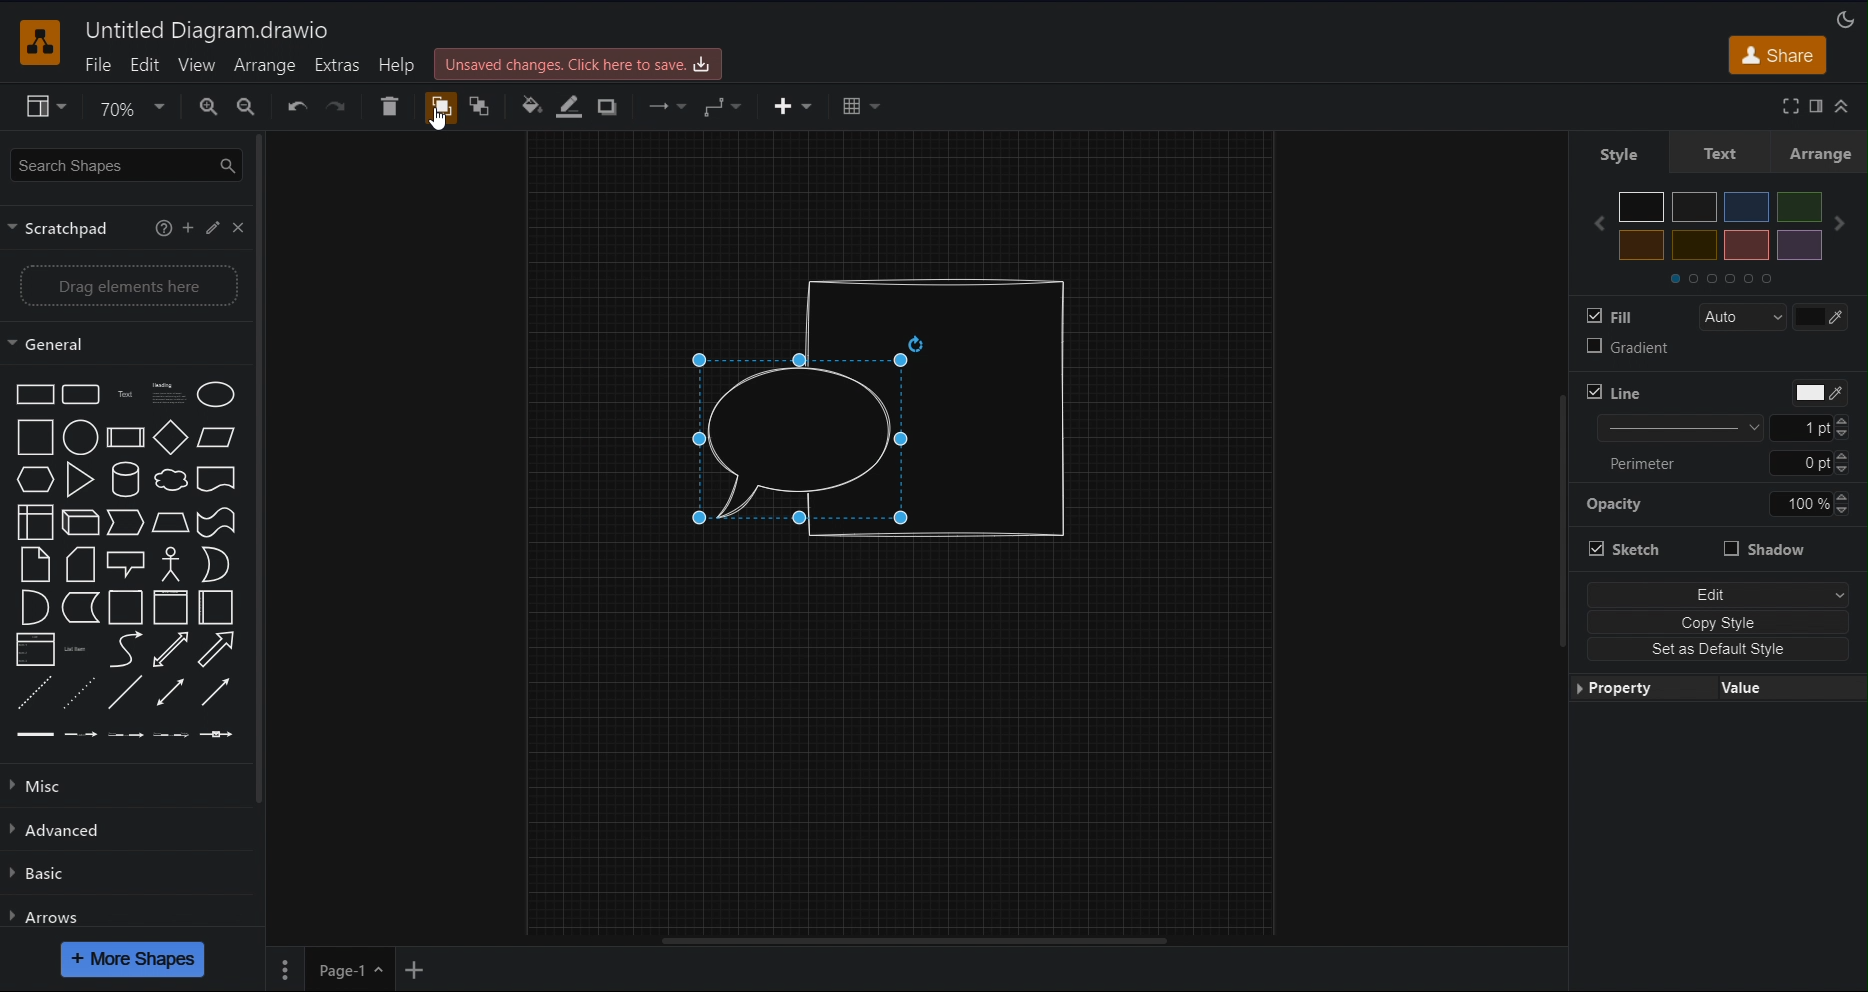  What do you see at coordinates (215, 523) in the screenshot?
I see `Tape` at bounding box center [215, 523].